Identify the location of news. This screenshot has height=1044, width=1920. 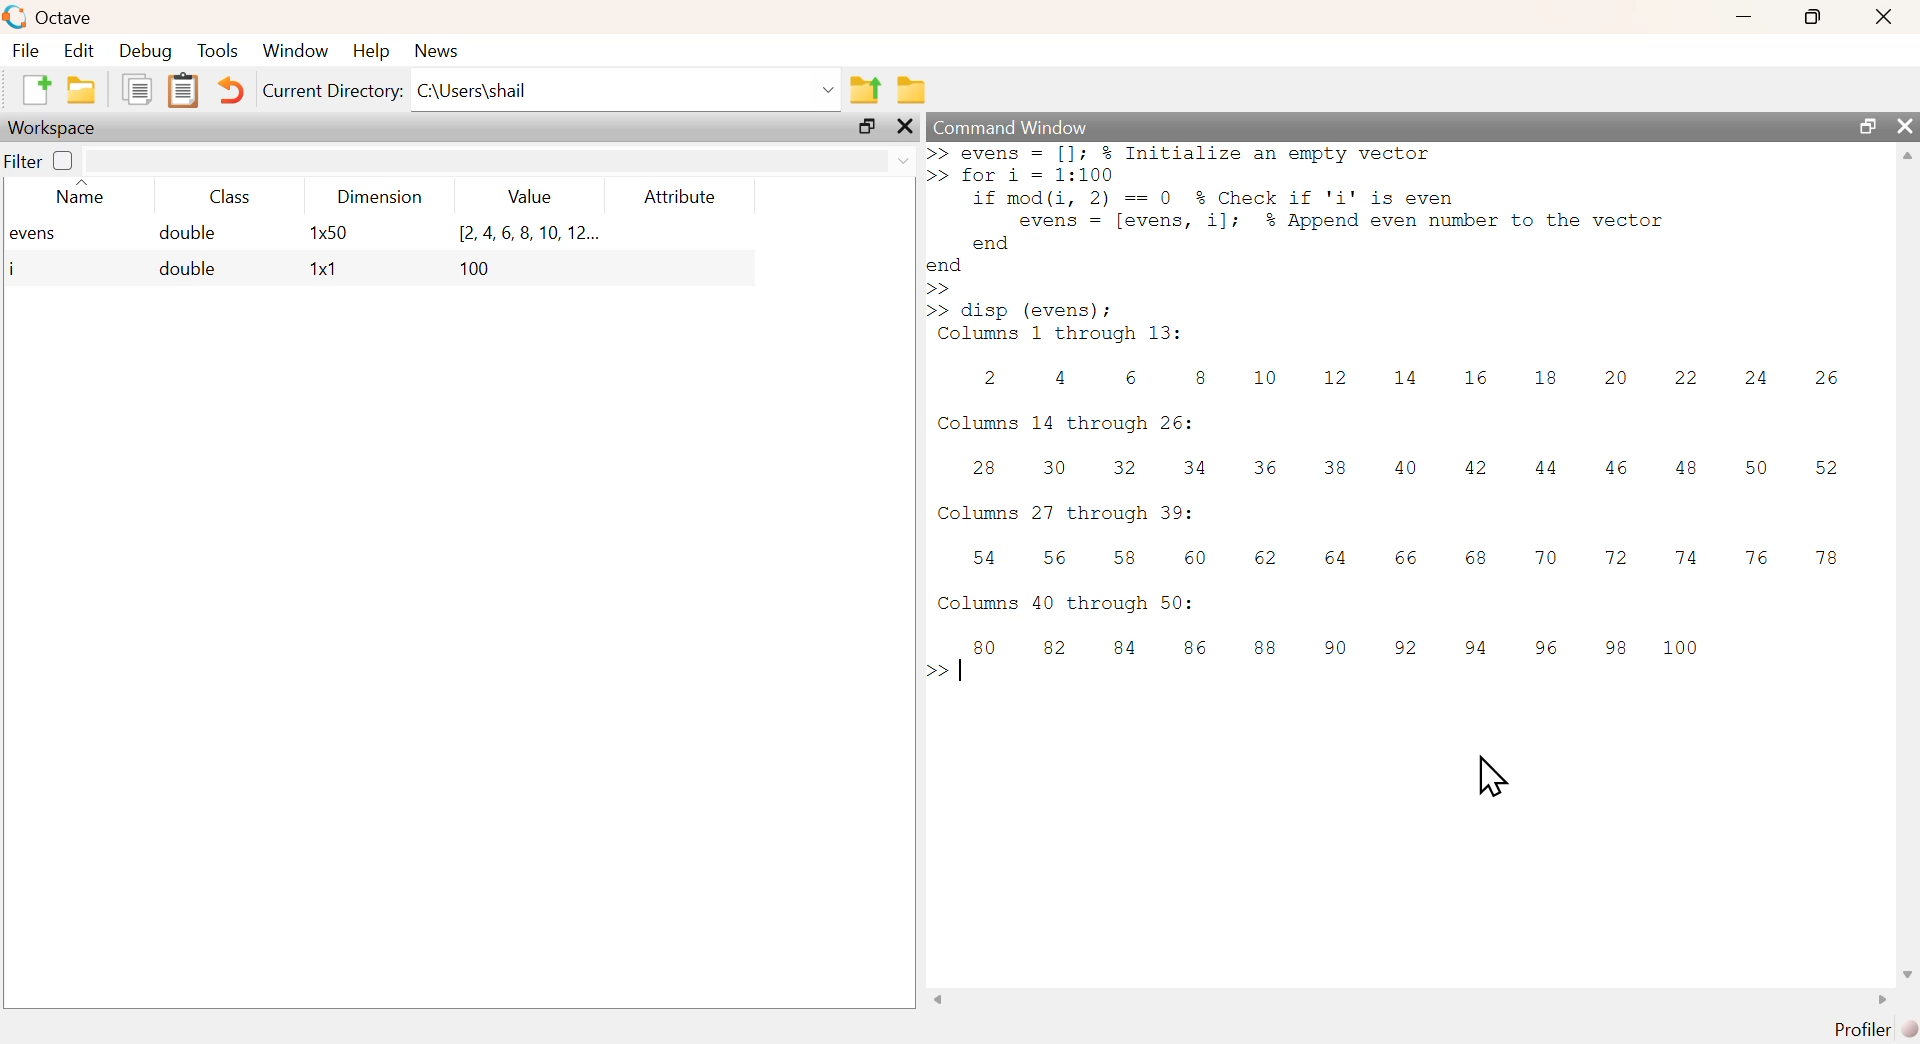
(440, 49).